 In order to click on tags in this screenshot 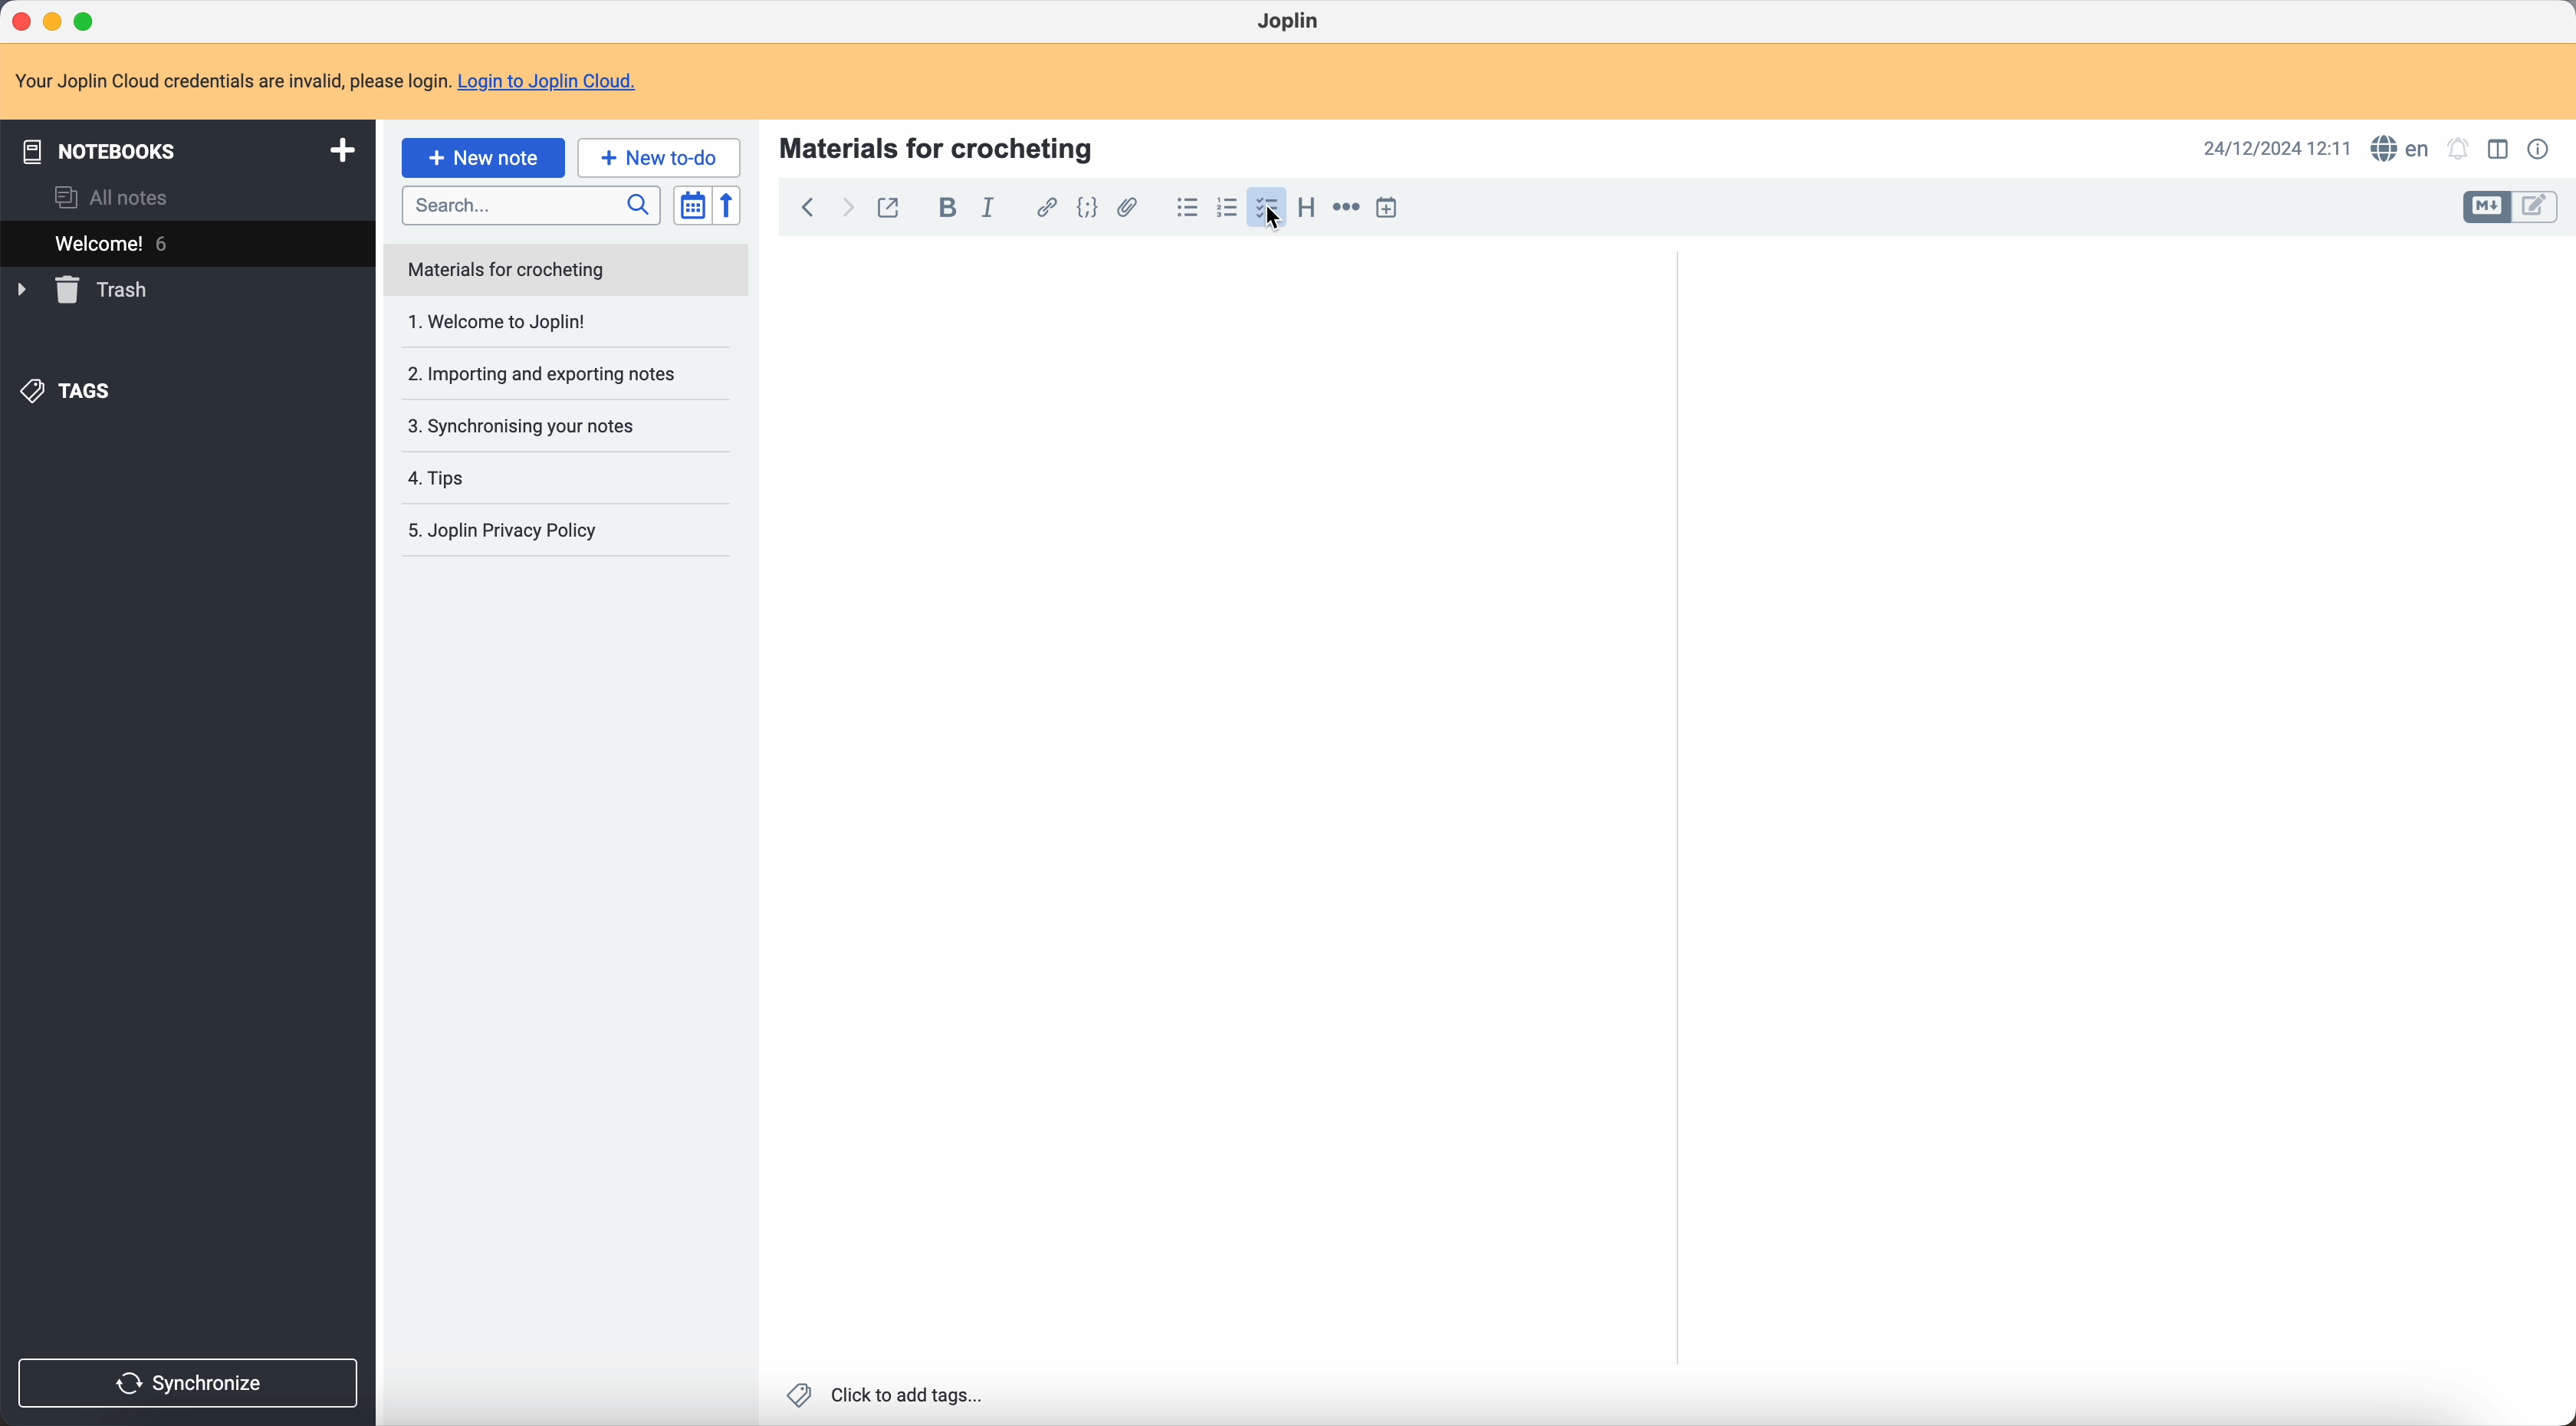, I will do `click(71, 393)`.